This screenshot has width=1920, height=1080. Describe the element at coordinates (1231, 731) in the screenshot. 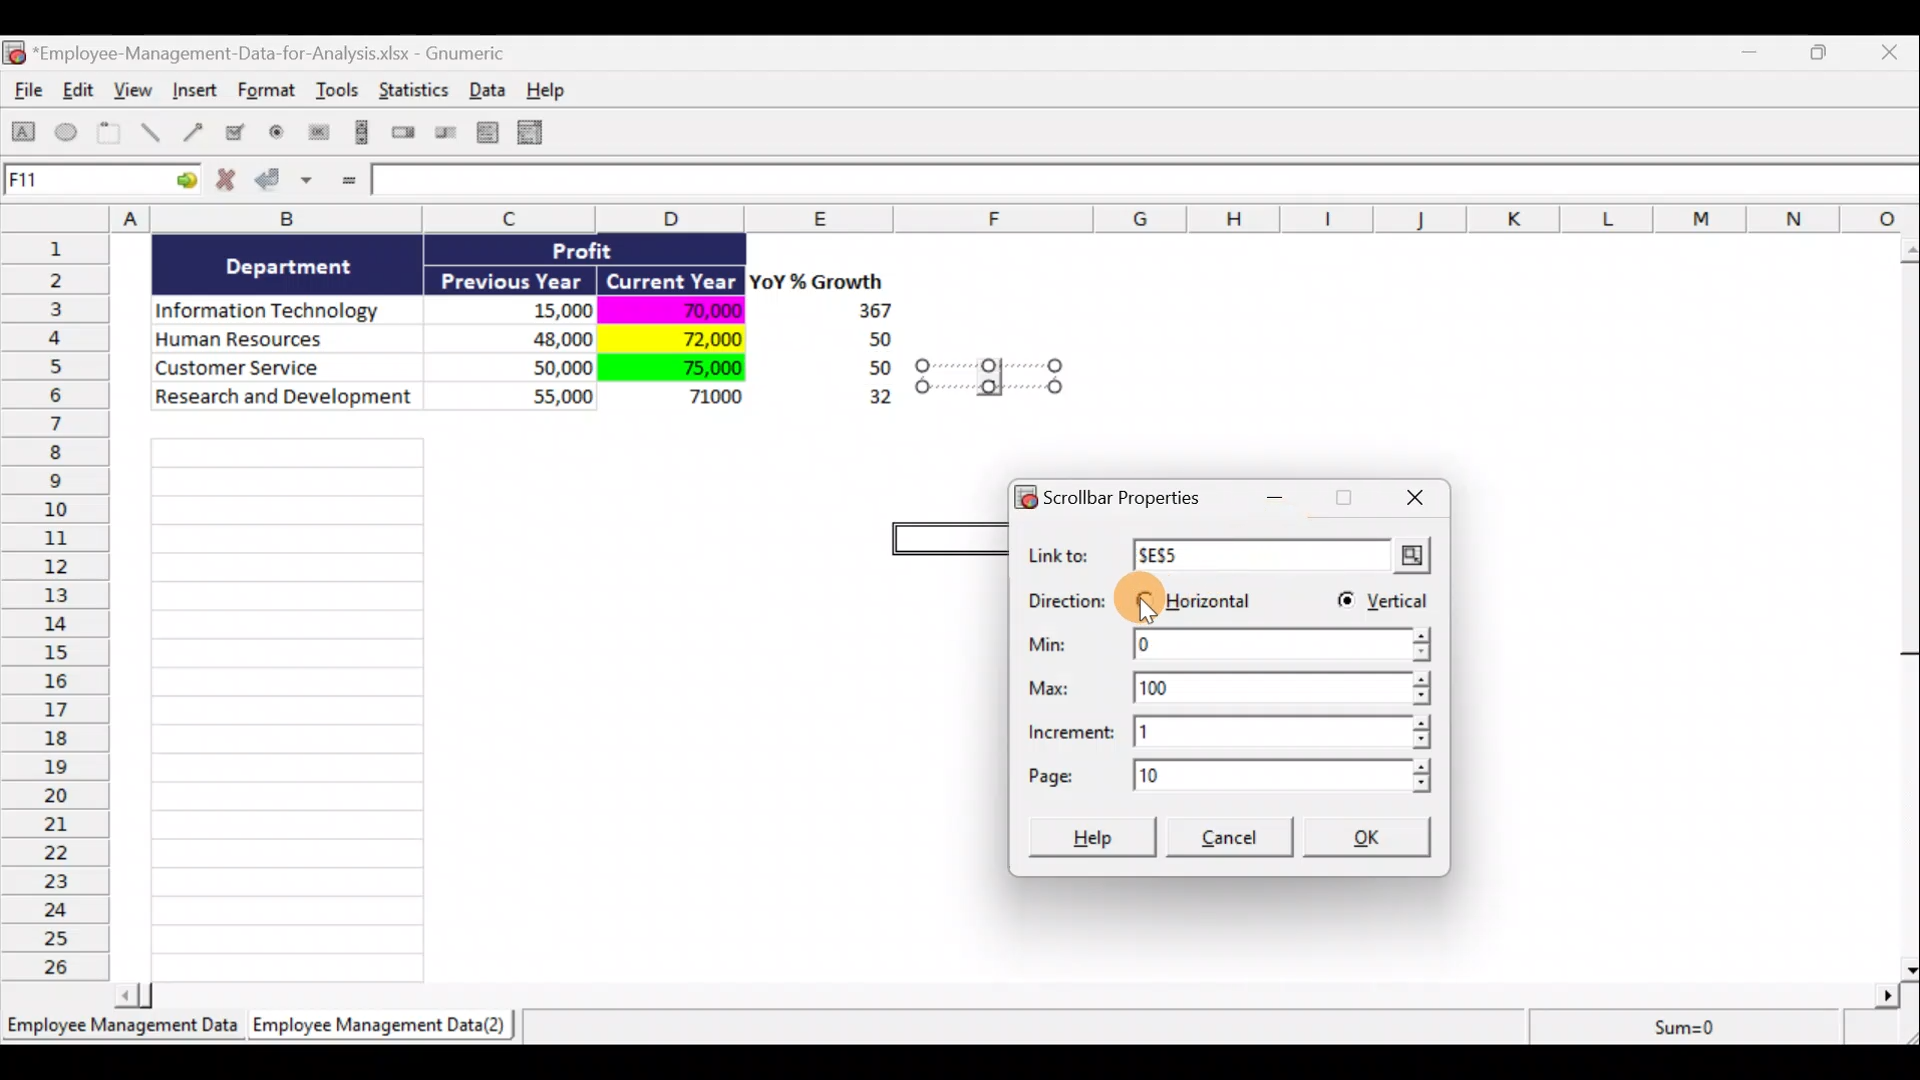

I see `Increment` at that location.